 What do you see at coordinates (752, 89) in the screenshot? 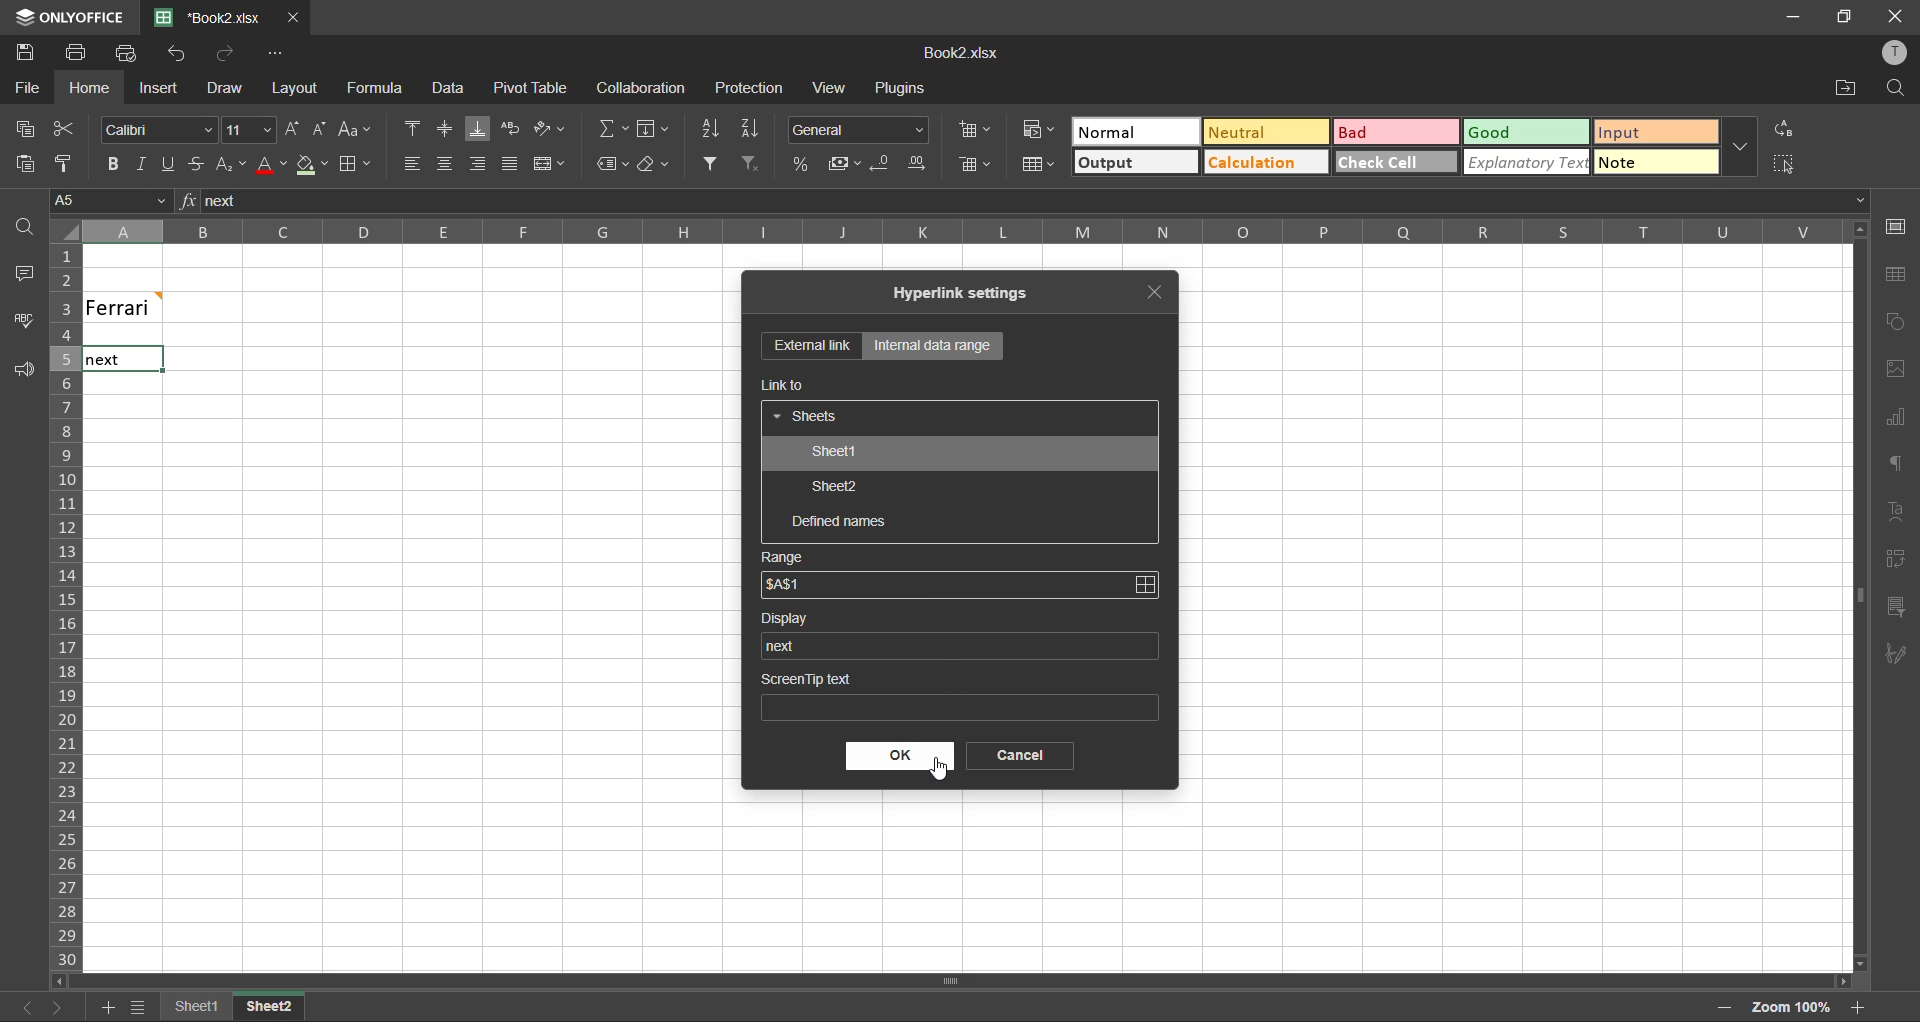
I see `protection` at bounding box center [752, 89].